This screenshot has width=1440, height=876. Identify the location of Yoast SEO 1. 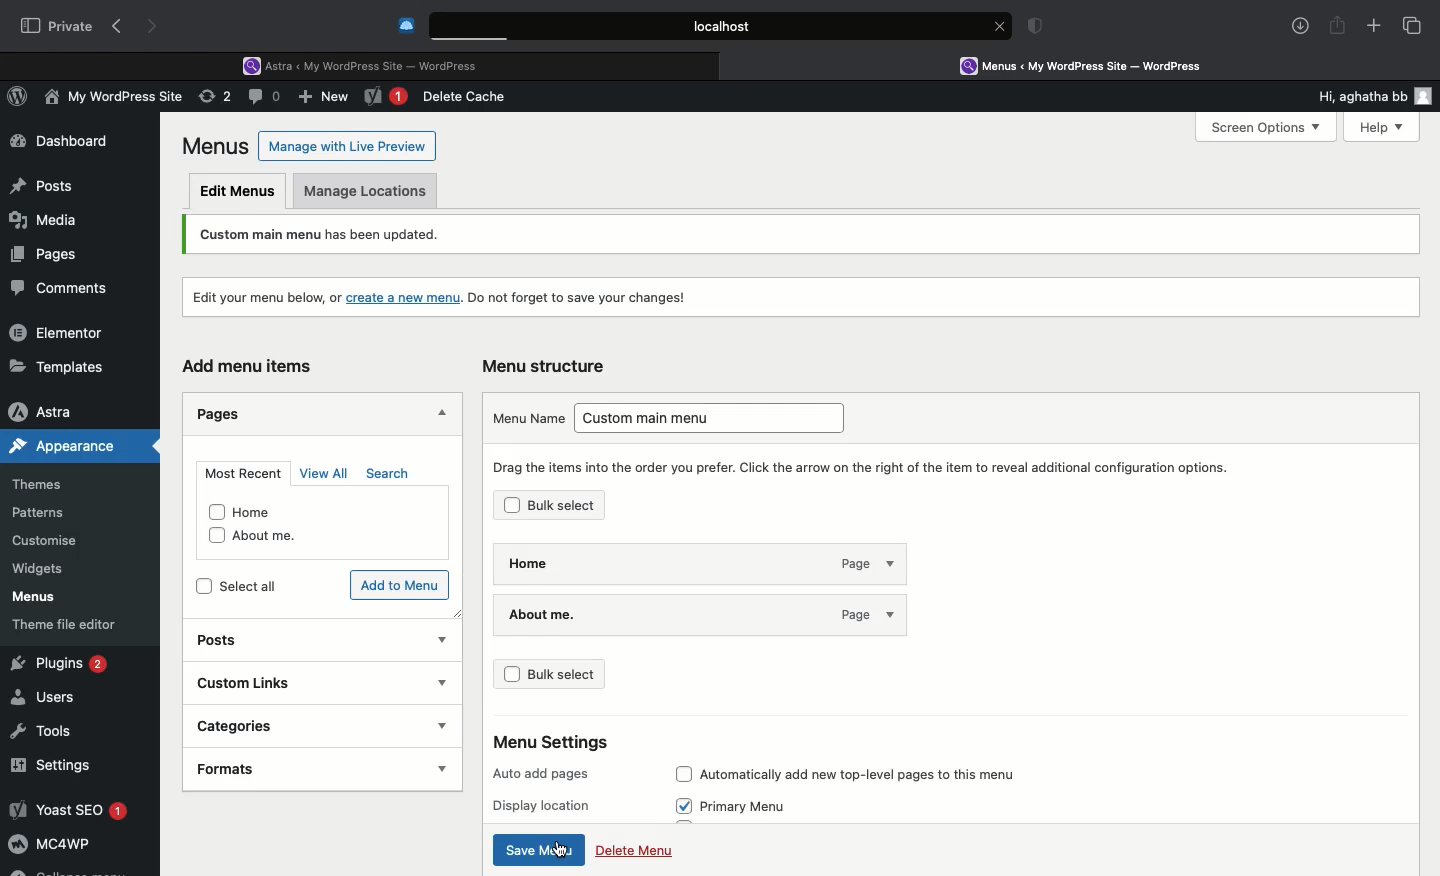
(67, 809).